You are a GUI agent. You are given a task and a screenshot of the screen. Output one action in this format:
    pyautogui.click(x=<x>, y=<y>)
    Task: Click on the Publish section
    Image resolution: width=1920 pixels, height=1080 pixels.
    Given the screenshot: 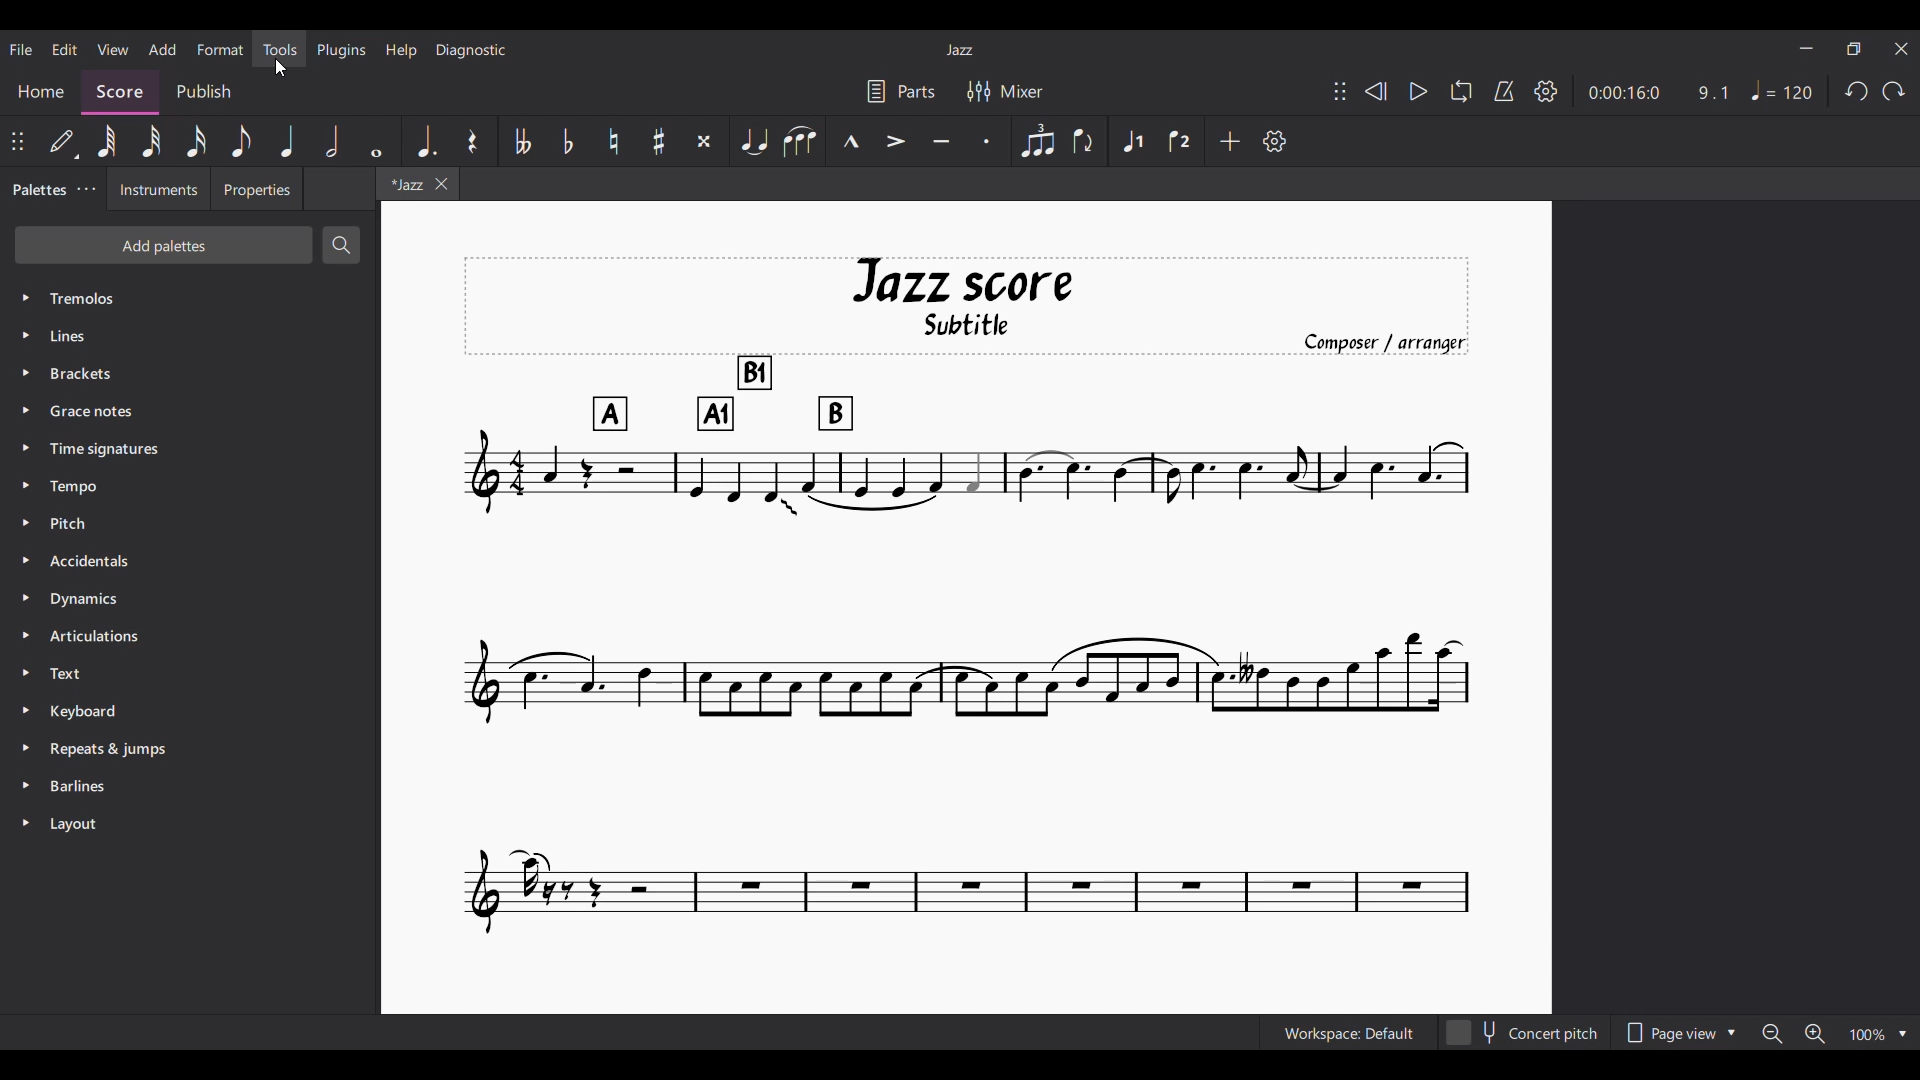 What is the action you would take?
    pyautogui.click(x=202, y=92)
    